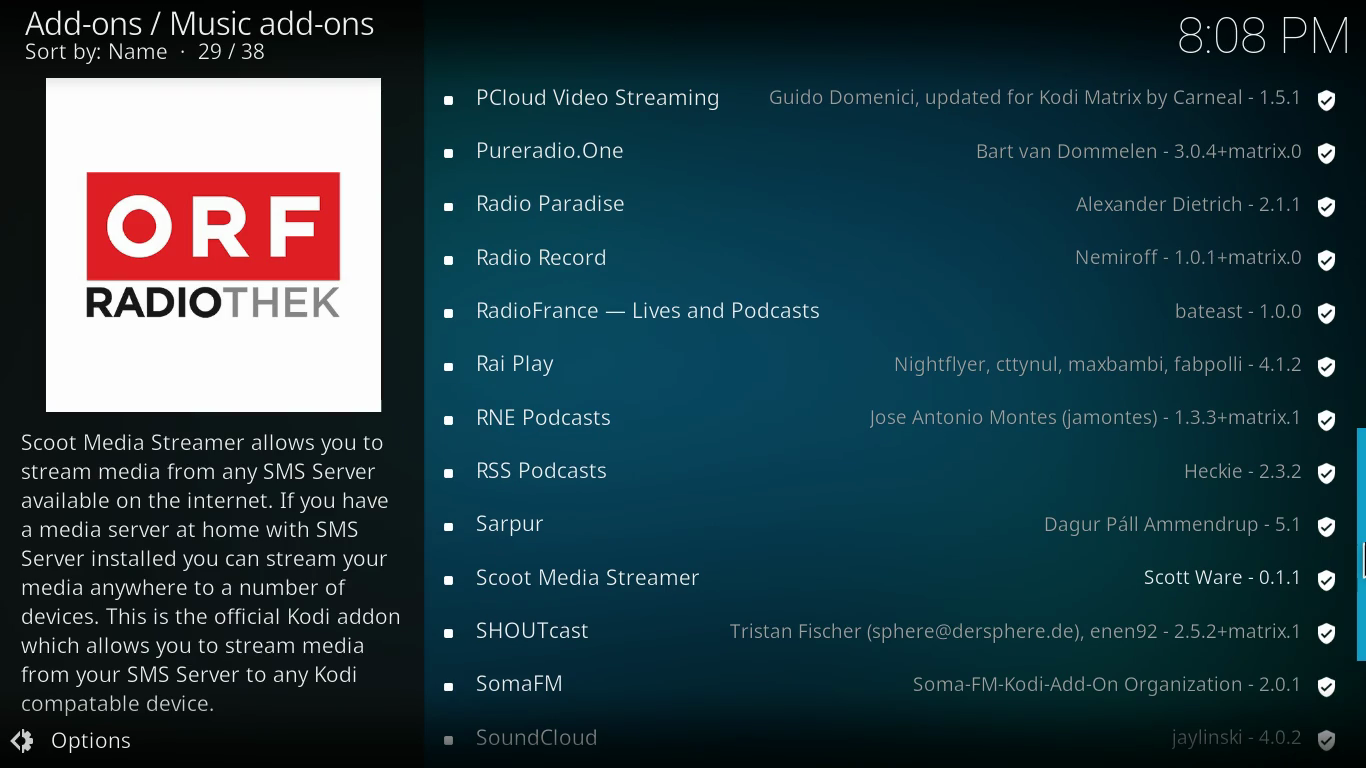 This screenshot has height=768, width=1366. Describe the element at coordinates (530, 261) in the screenshot. I see `add-on` at that location.